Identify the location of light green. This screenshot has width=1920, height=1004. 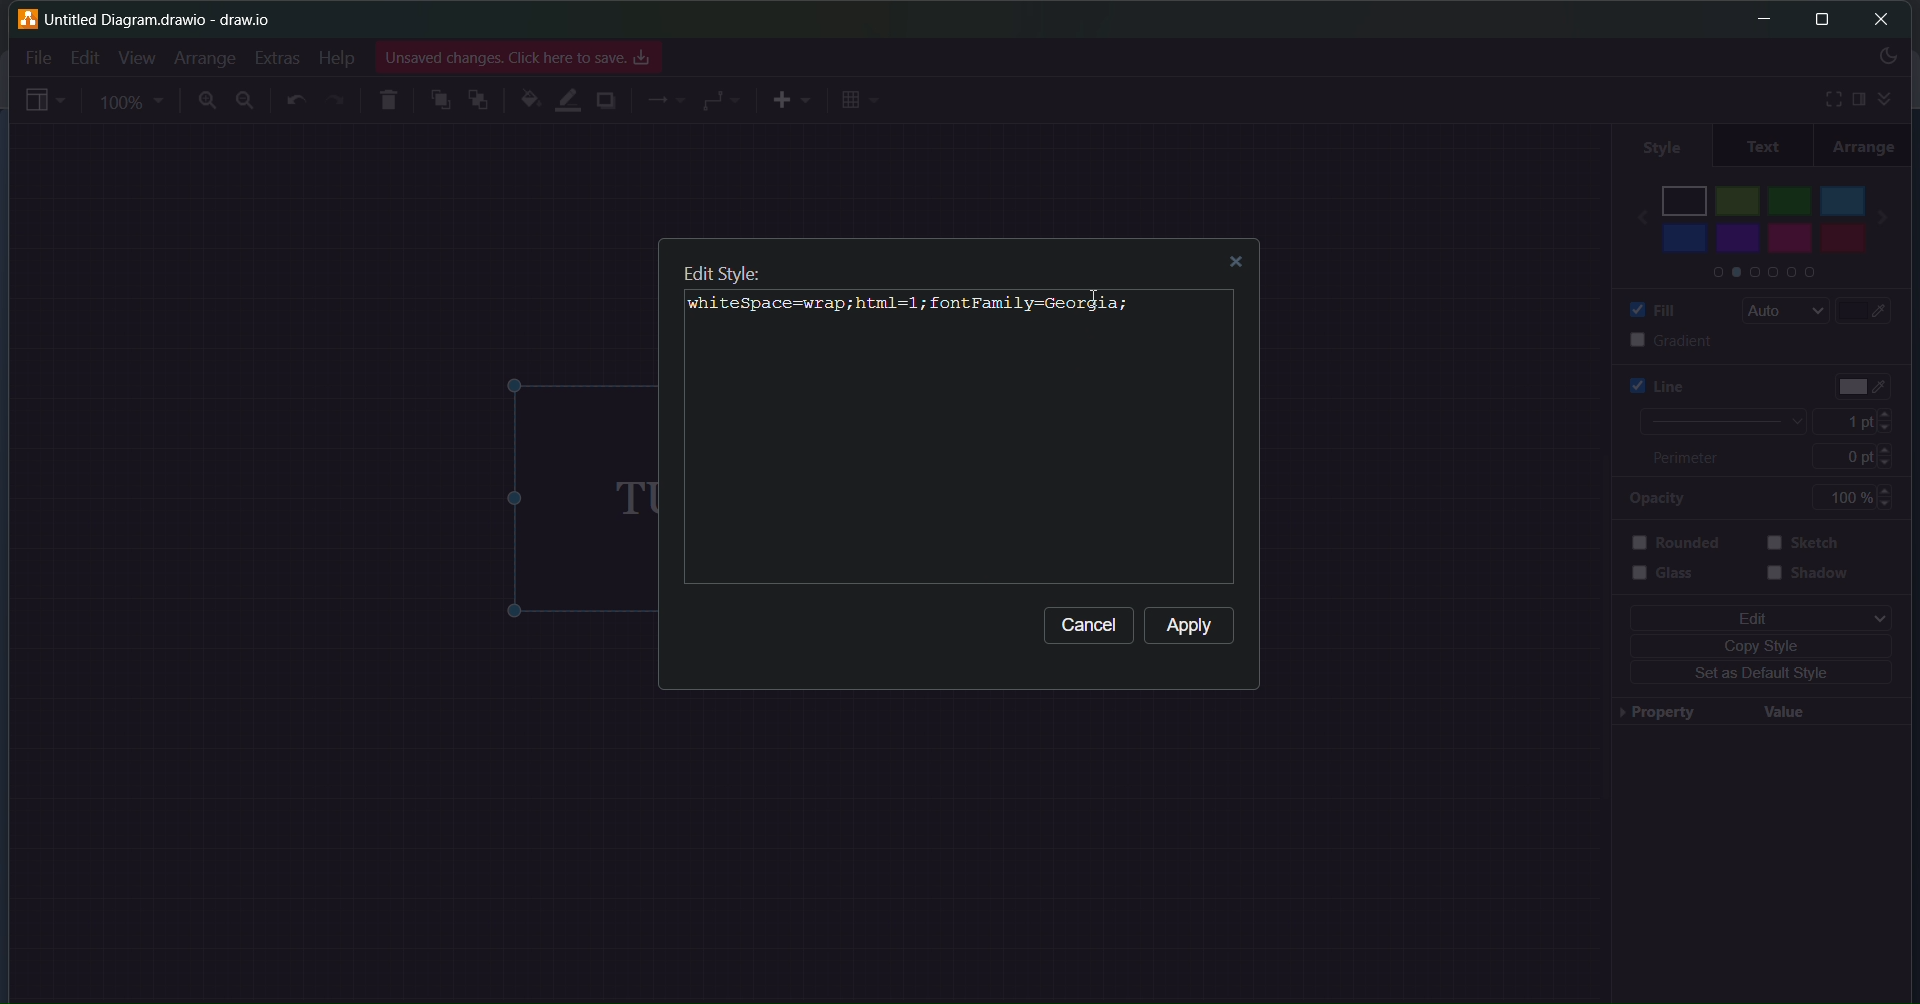
(1738, 200).